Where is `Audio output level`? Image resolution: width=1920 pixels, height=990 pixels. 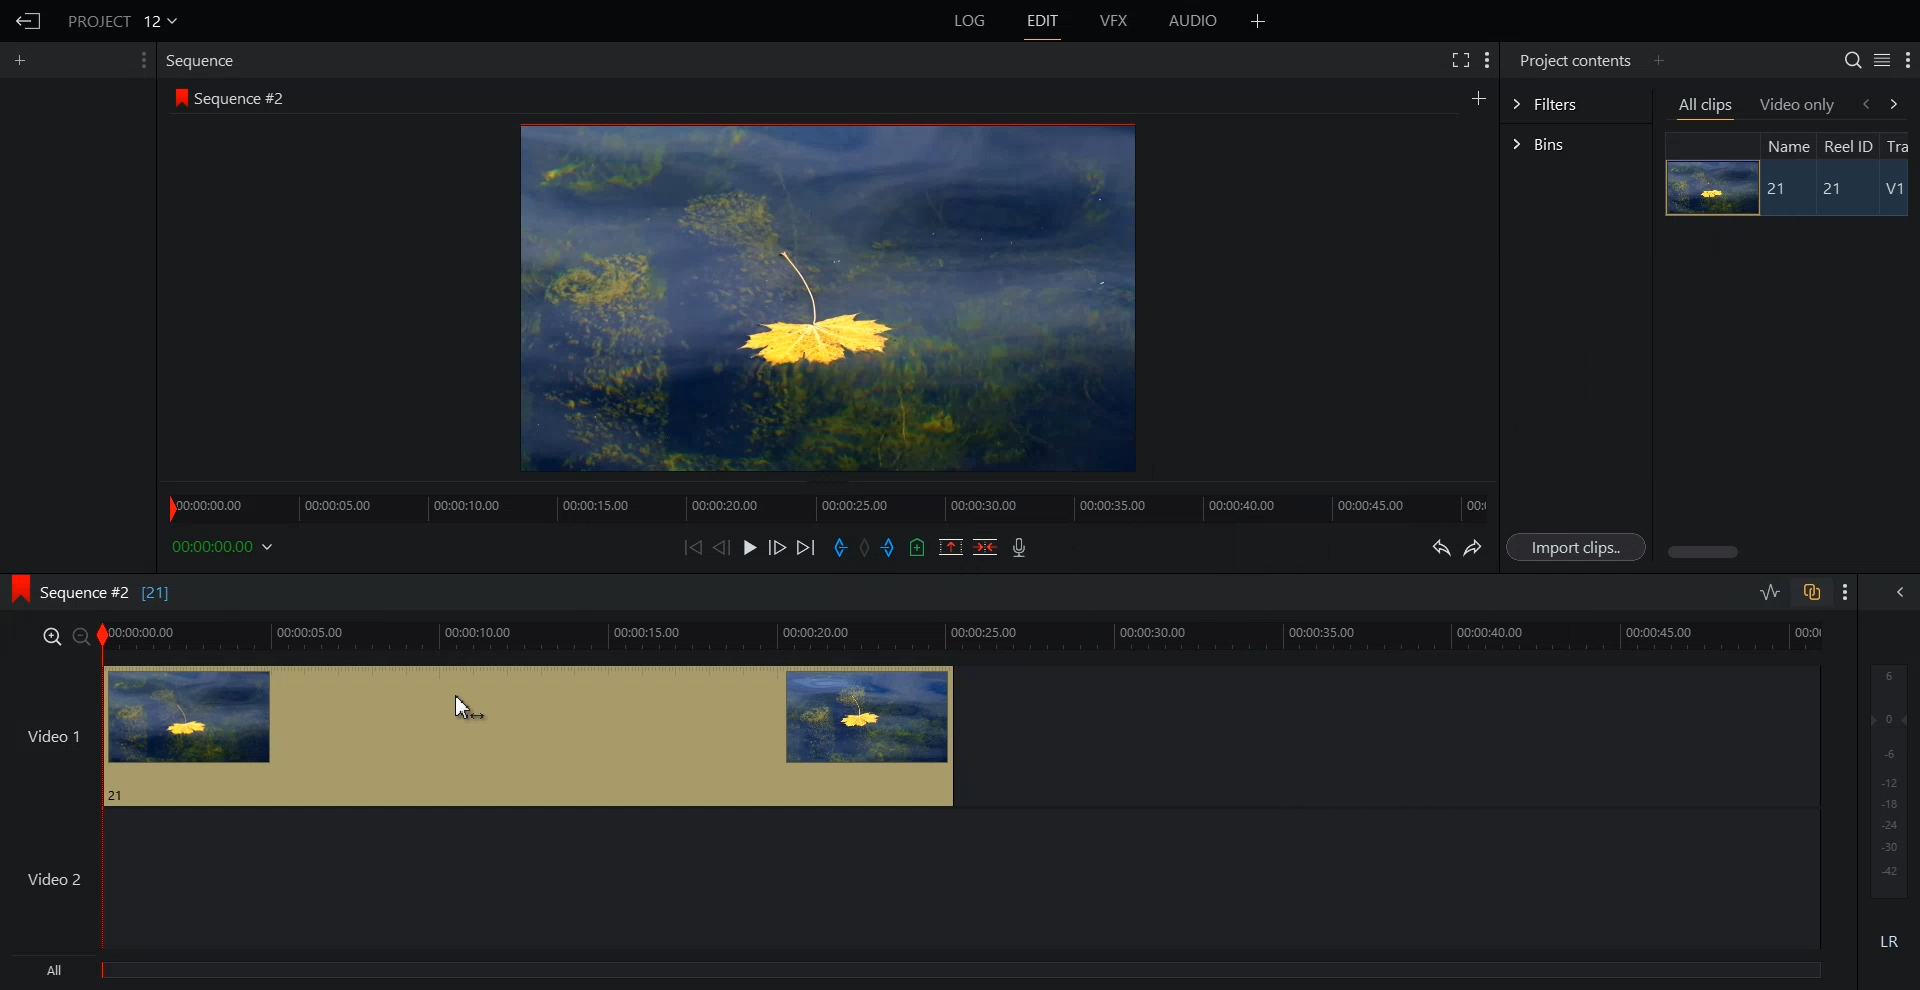
Audio output level is located at coordinates (1885, 778).